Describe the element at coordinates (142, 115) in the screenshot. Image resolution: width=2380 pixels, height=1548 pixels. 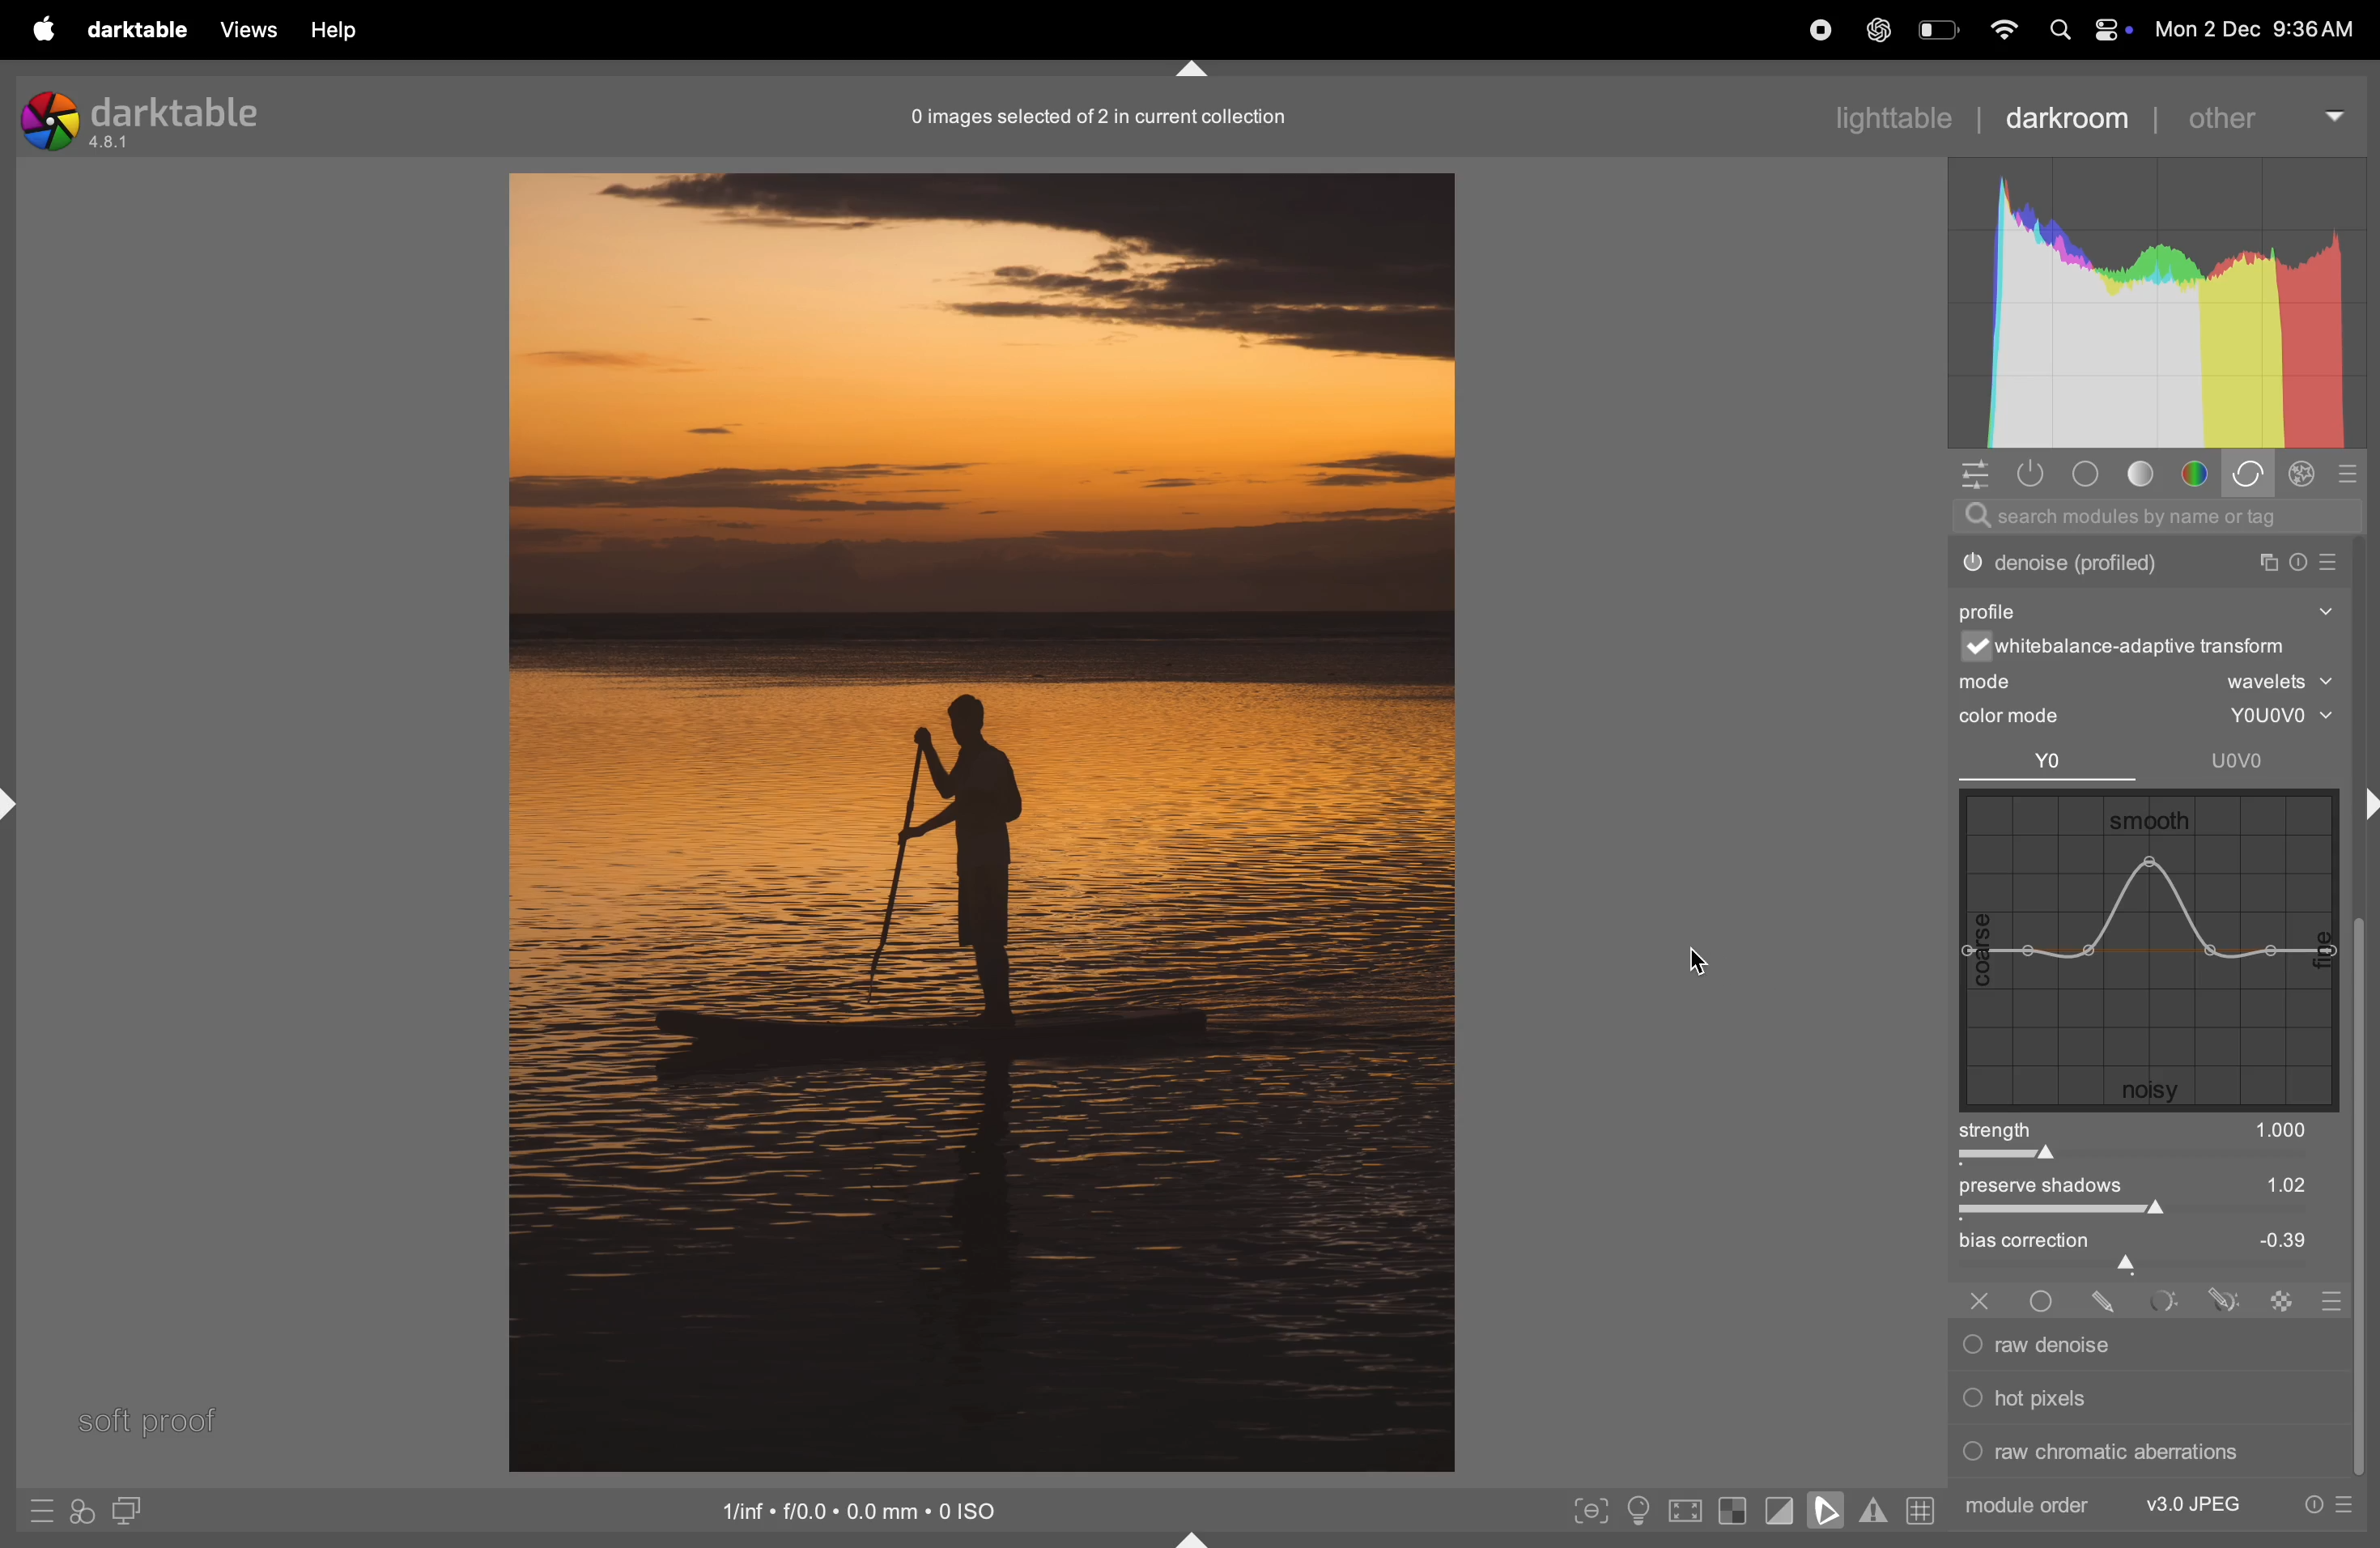
I see `darktable version` at that location.